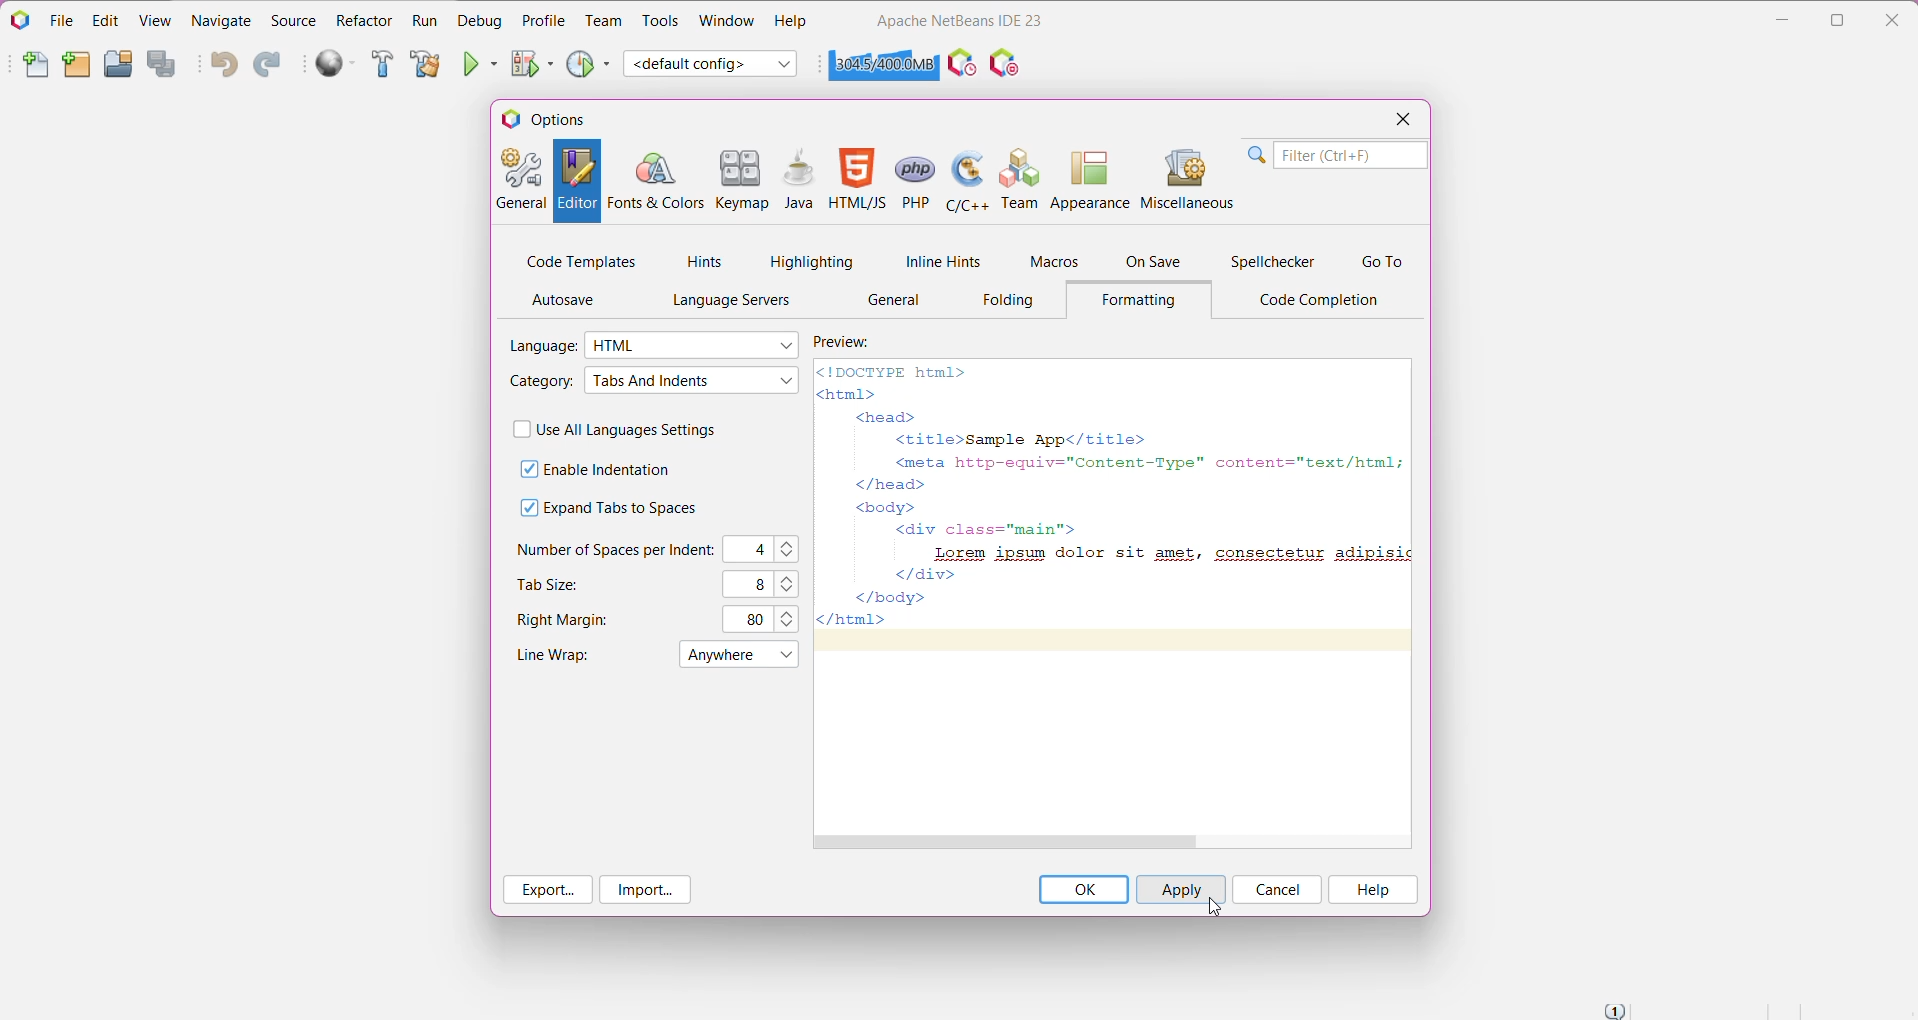  I want to click on On Save, so click(1155, 262).